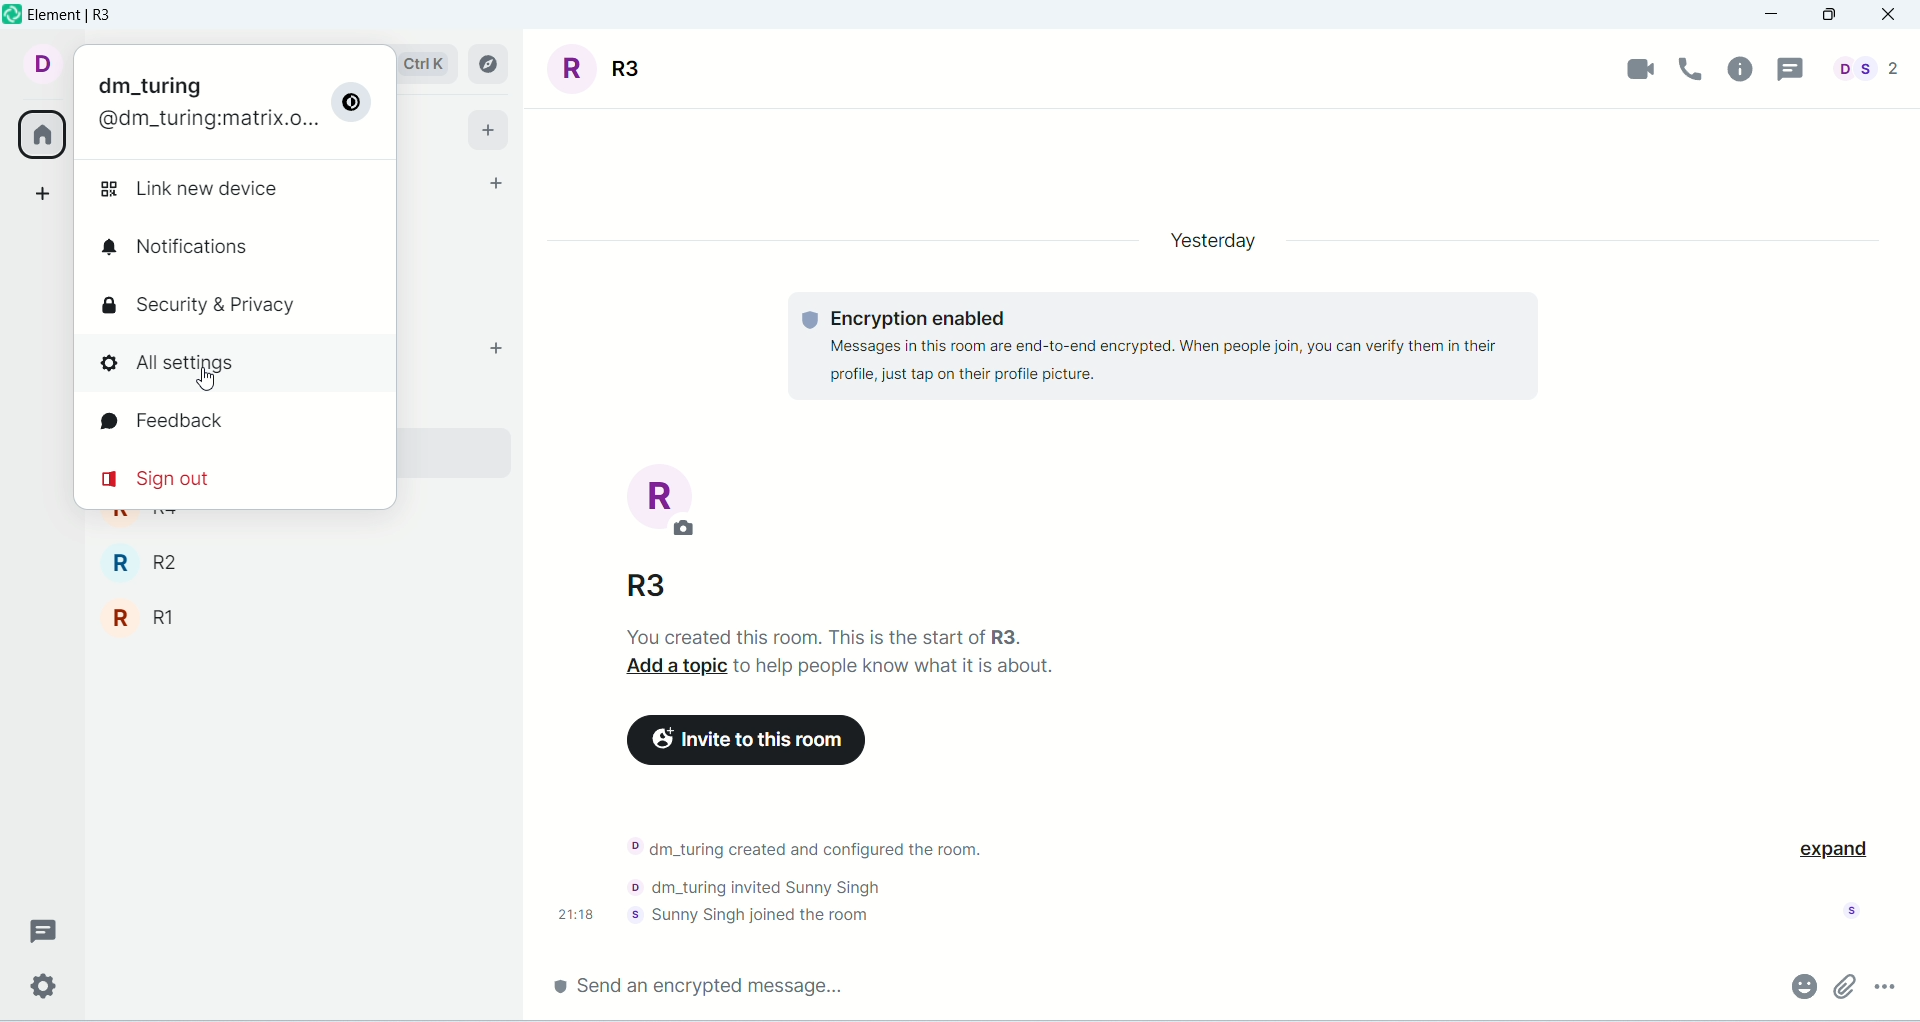  Describe the element at coordinates (75, 17) in the screenshot. I see `element` at that location.